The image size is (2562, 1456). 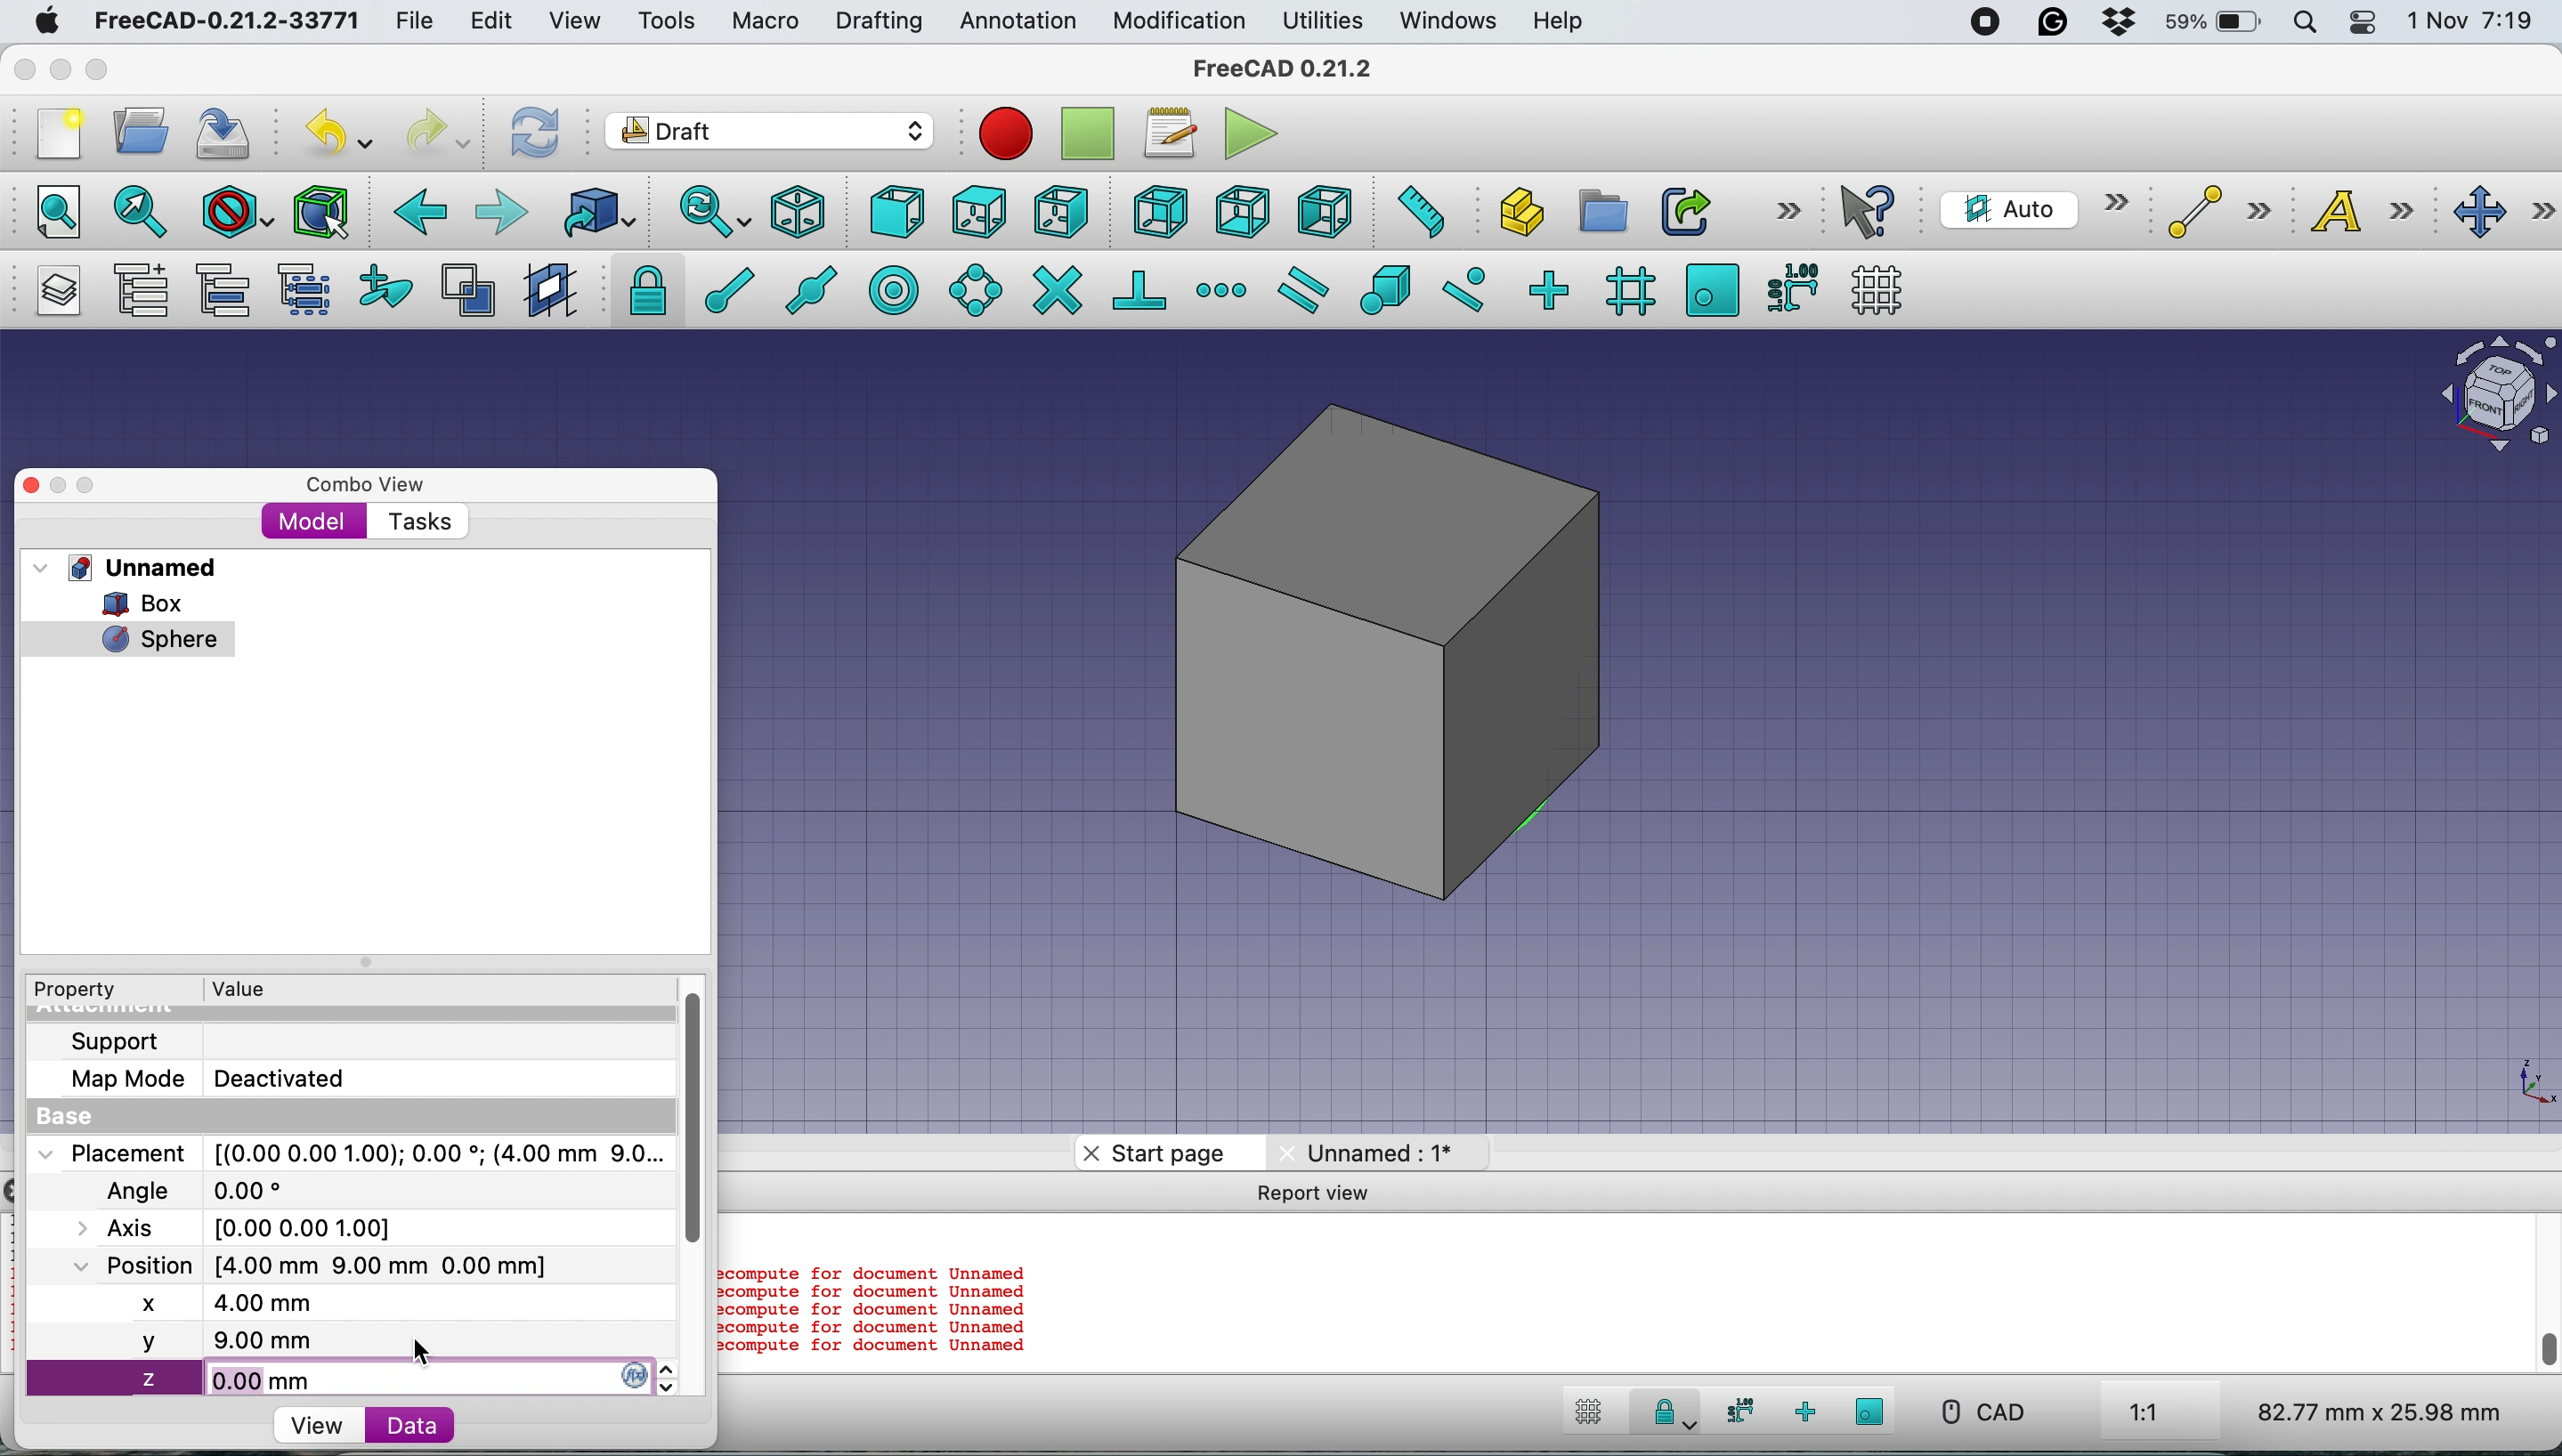 I want to click on snap angel, so click(x=969, y=289).